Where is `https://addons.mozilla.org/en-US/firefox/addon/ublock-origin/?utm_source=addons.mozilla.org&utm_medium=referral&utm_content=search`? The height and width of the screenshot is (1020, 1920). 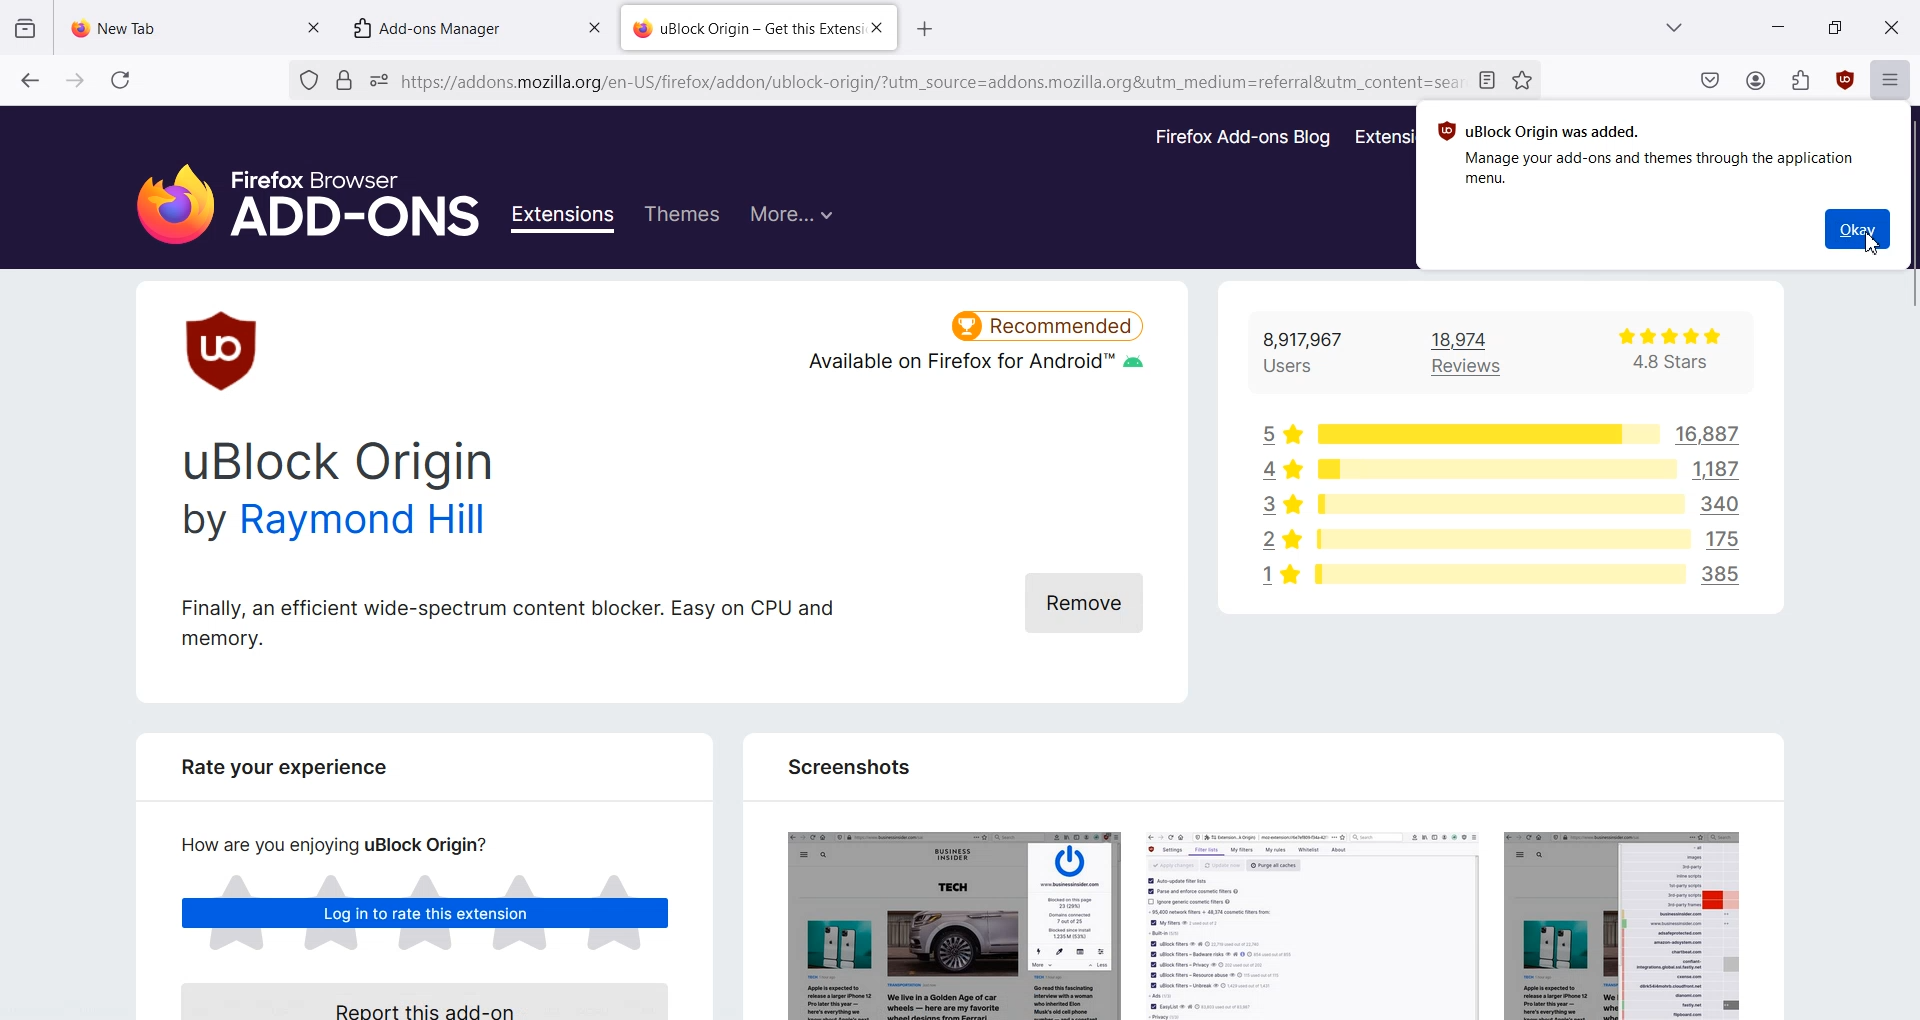
https://addons.mozilla.org/en-US/firefox/addon/ublock-origin/?utm_source=addons.mozilla.org&utm_medium=referral&utm_content=search is located at coordinates (931, 82).